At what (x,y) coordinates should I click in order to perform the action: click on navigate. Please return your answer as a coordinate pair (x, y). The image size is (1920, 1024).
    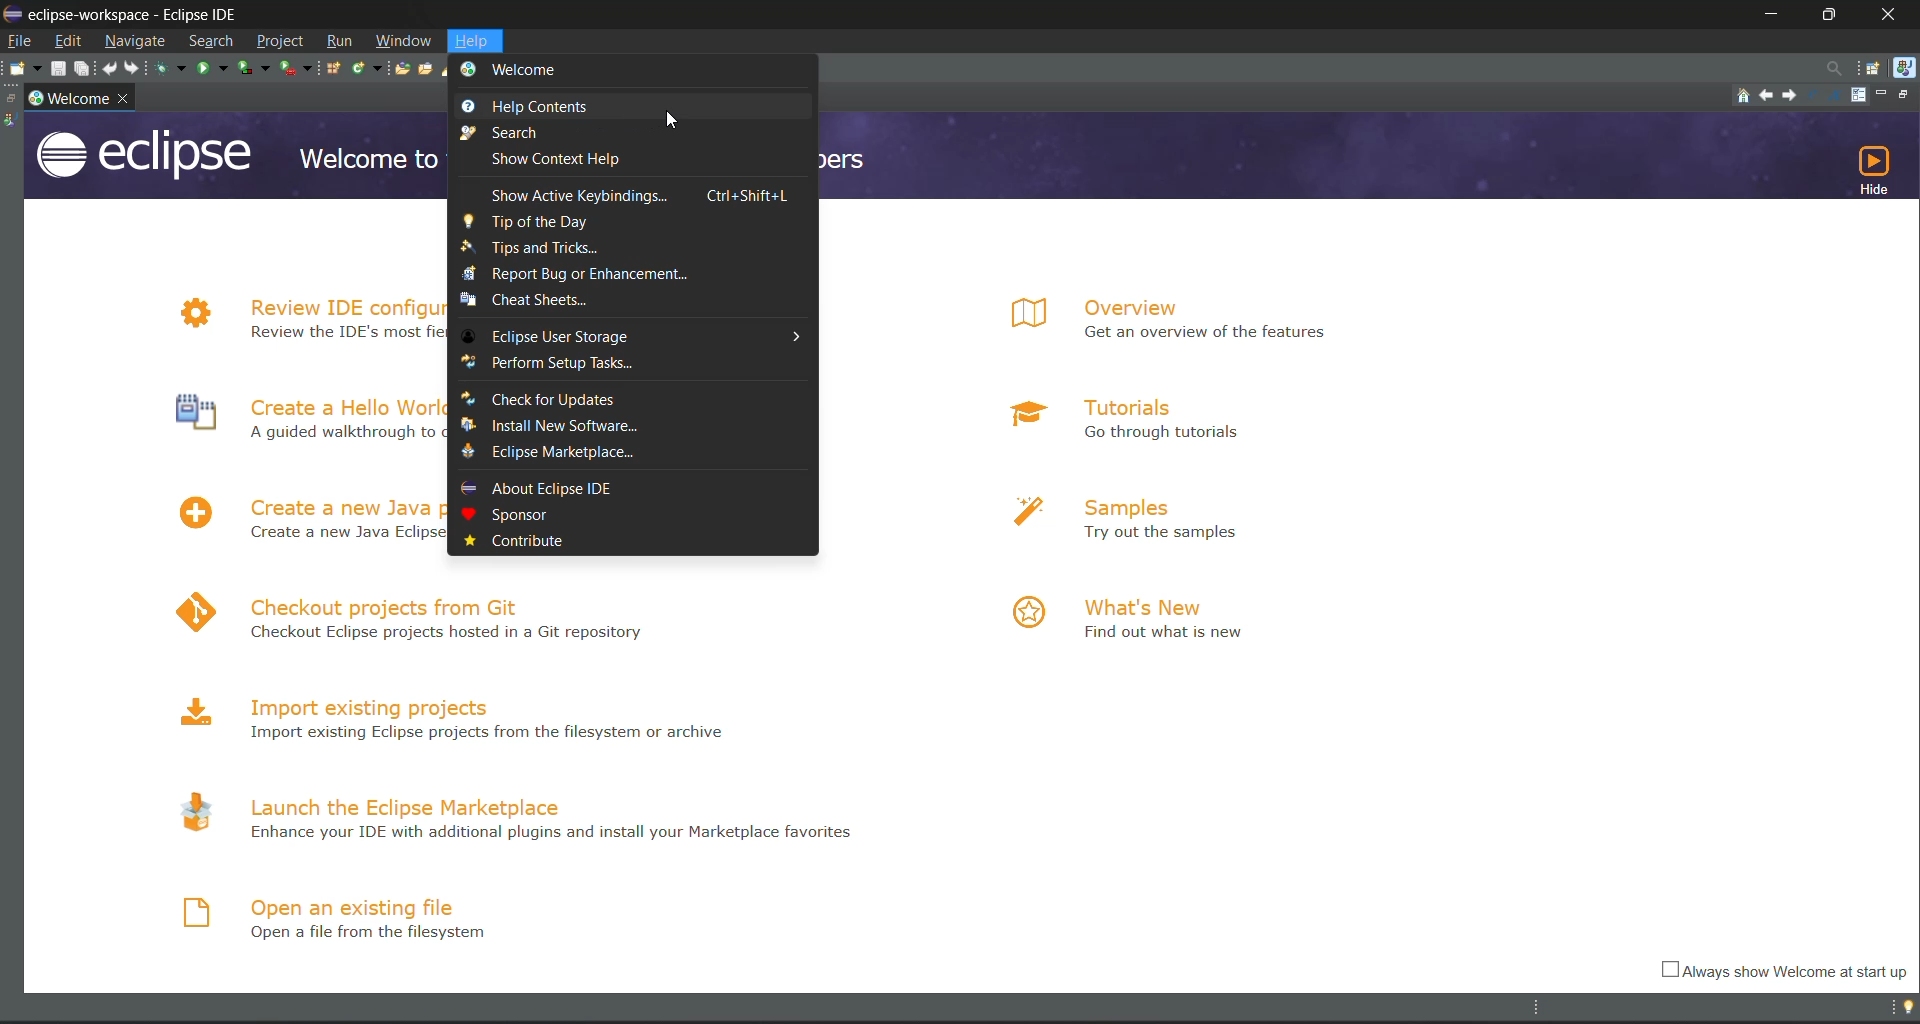
    Looking at the image, I should click on (139, 42).